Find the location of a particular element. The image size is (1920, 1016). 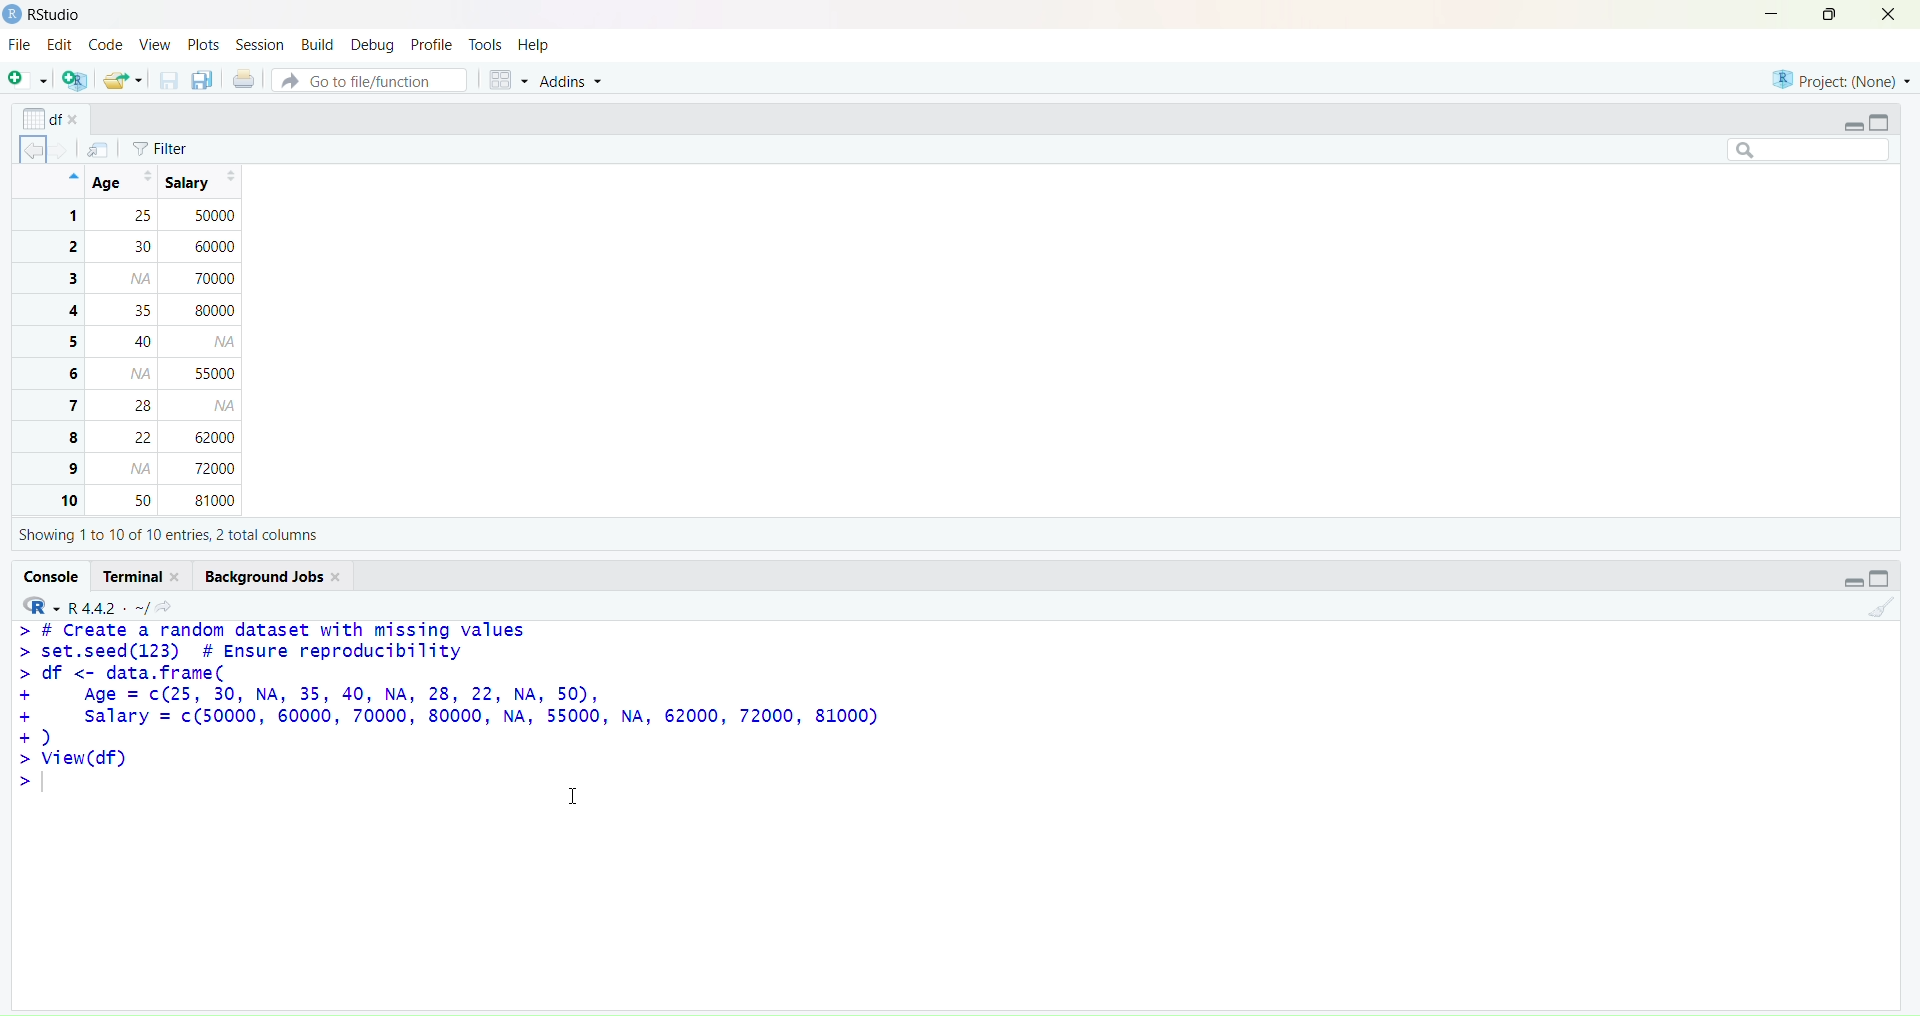

addins is located at coordinates (577, 85).